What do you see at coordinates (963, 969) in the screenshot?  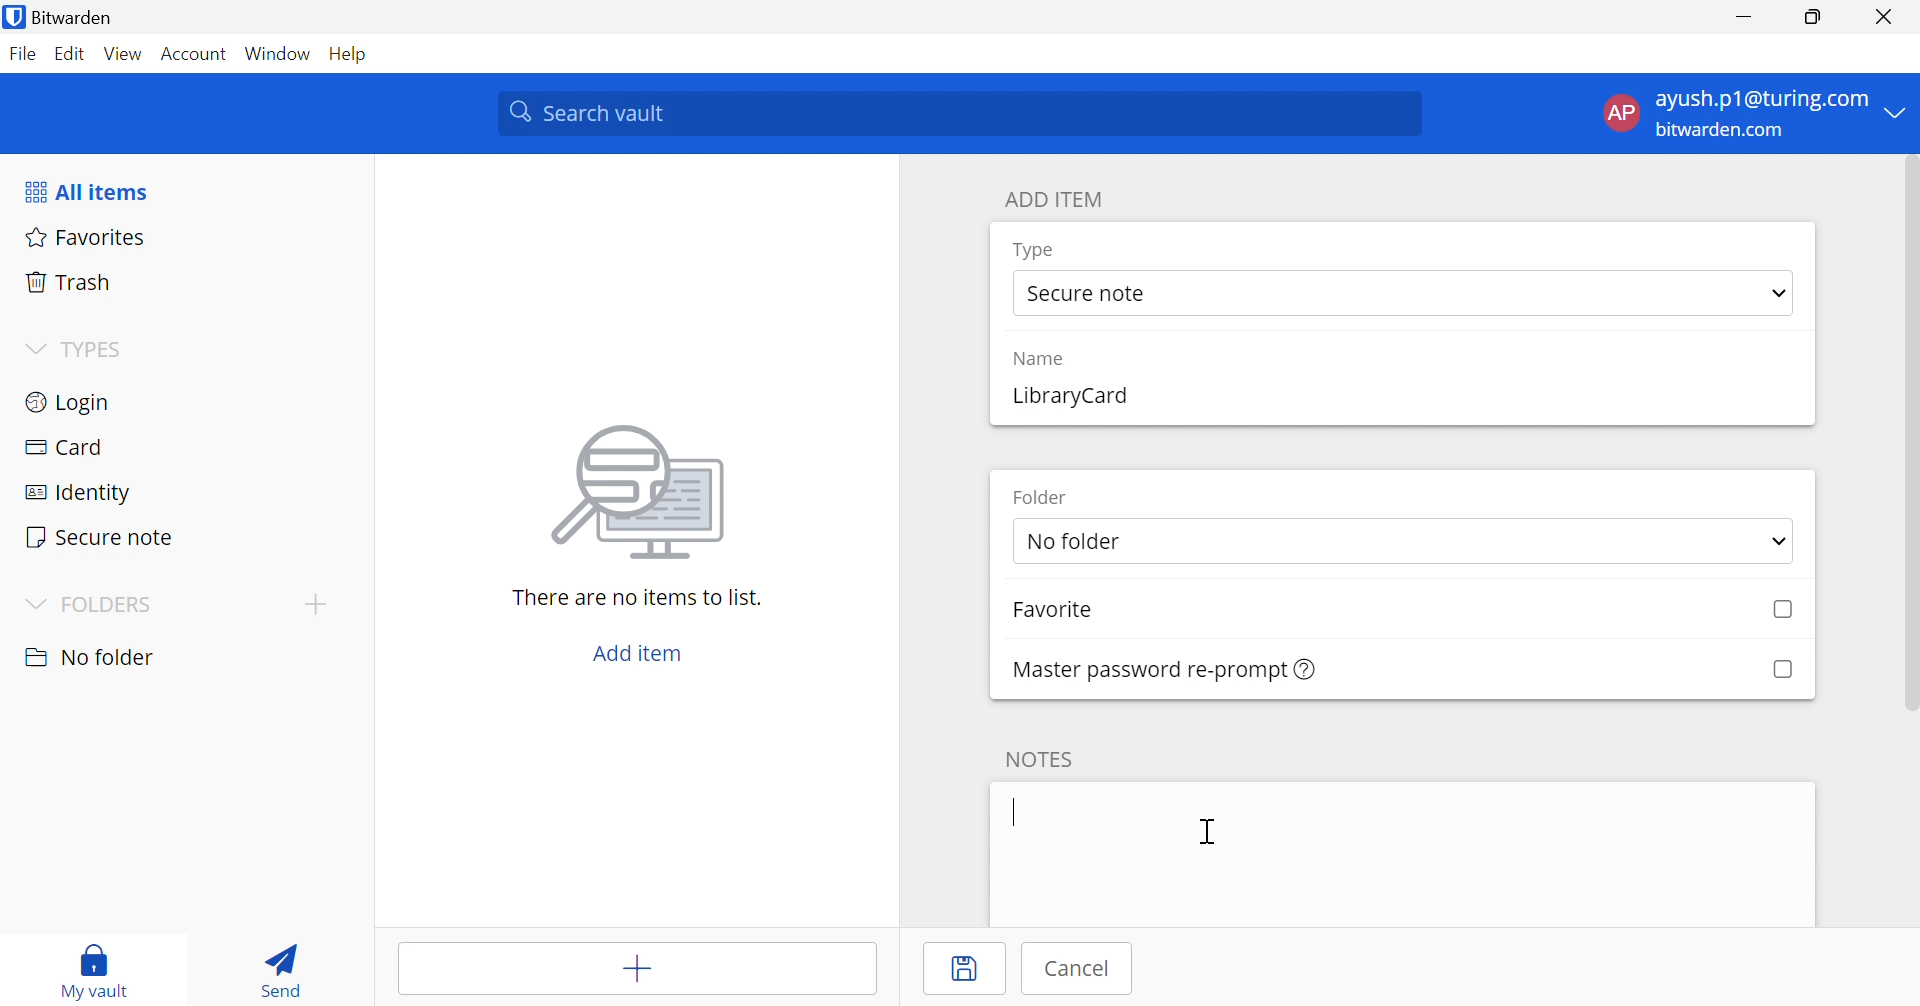 I see `Save` at bounding box center [963, 969].